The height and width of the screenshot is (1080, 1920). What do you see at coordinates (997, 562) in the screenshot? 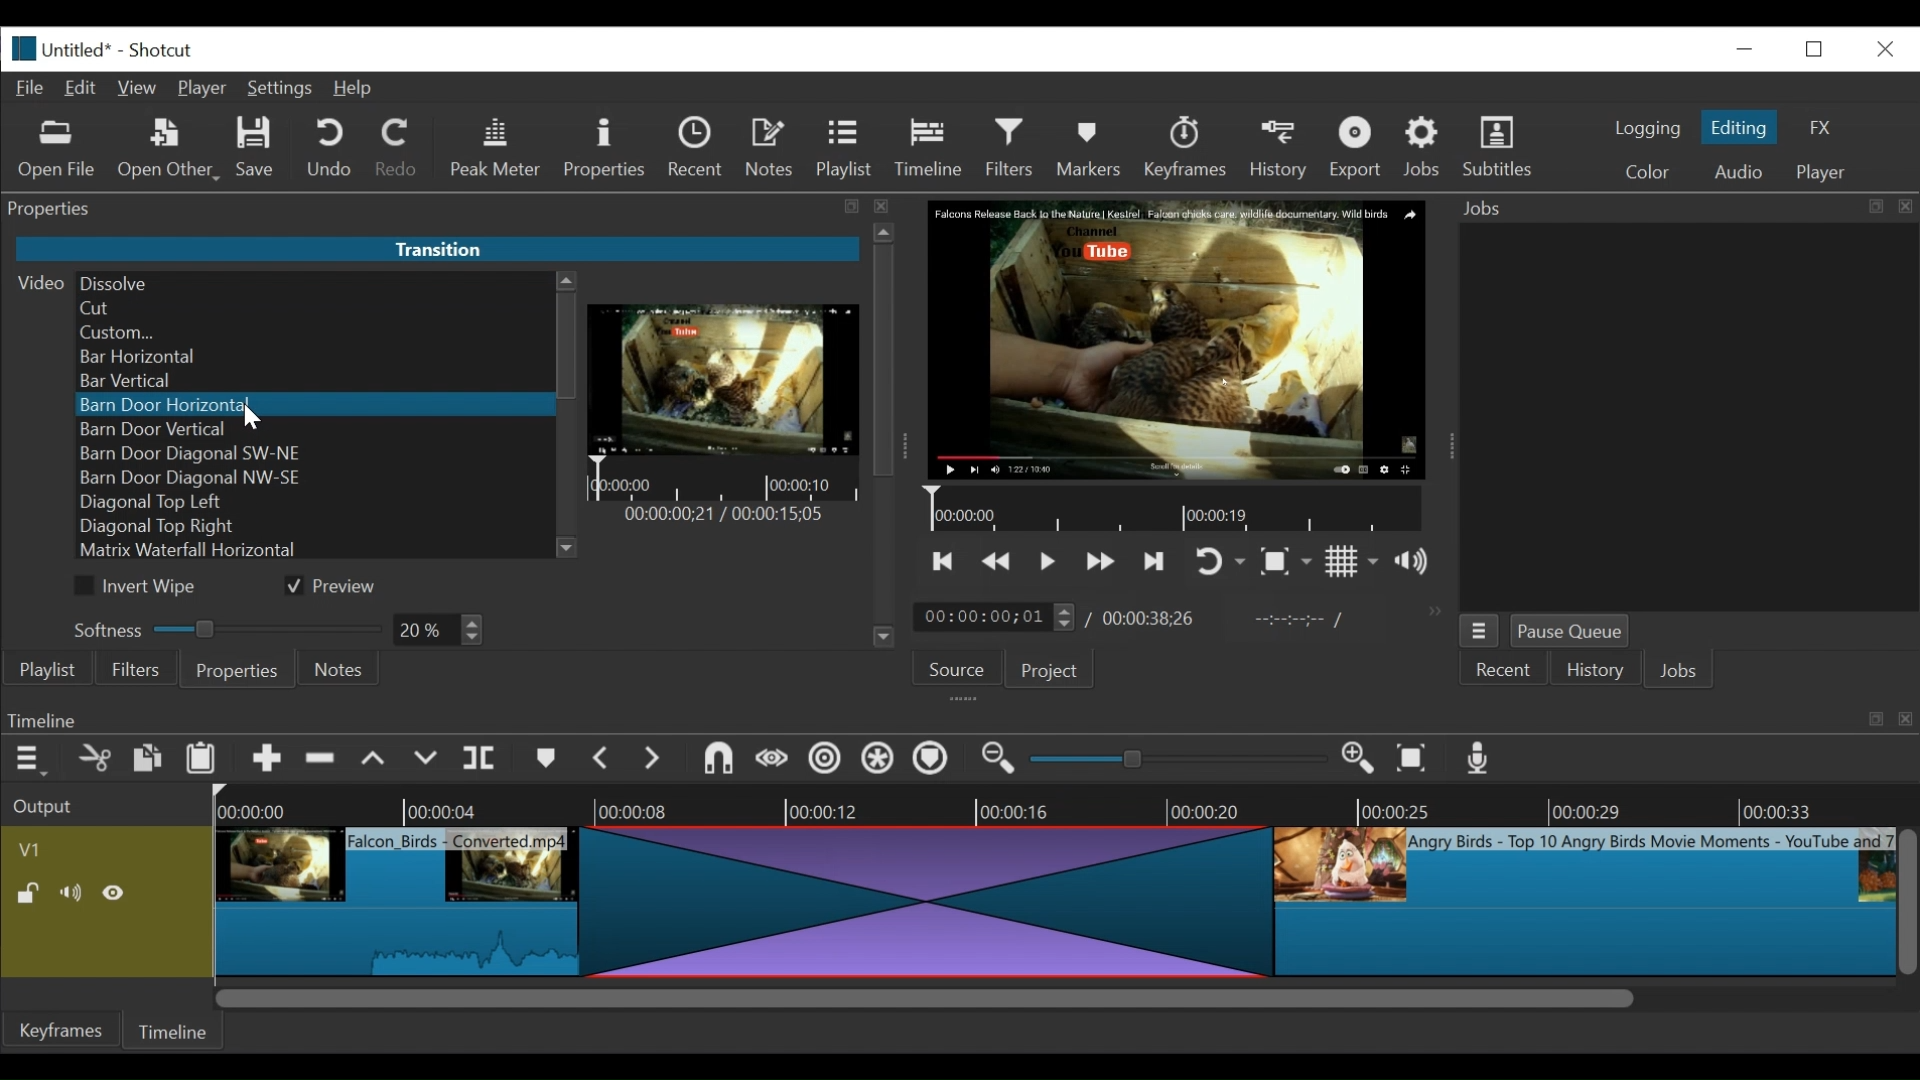
I see `play quickly backward` at bounding box center [997, 562].